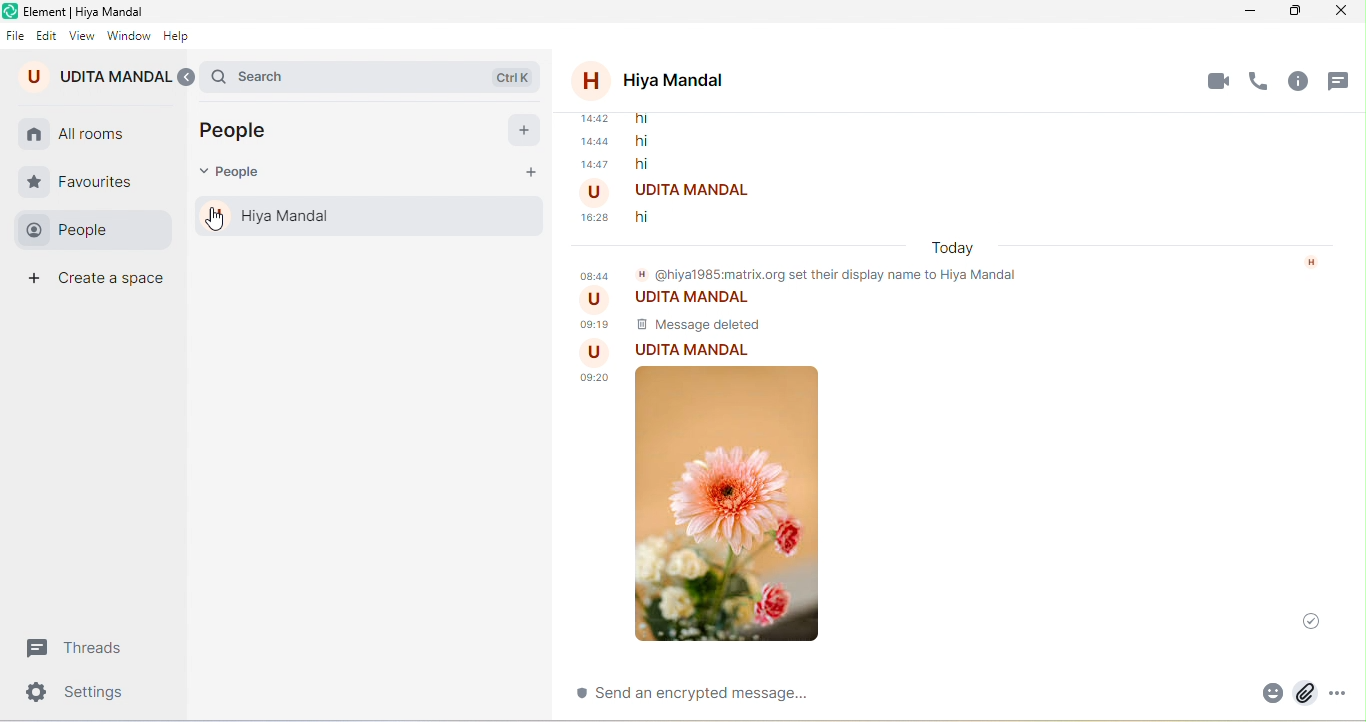 The width and height of the screenshot is (1366, 722). I want to click on Profile picture, so click(595, 300).